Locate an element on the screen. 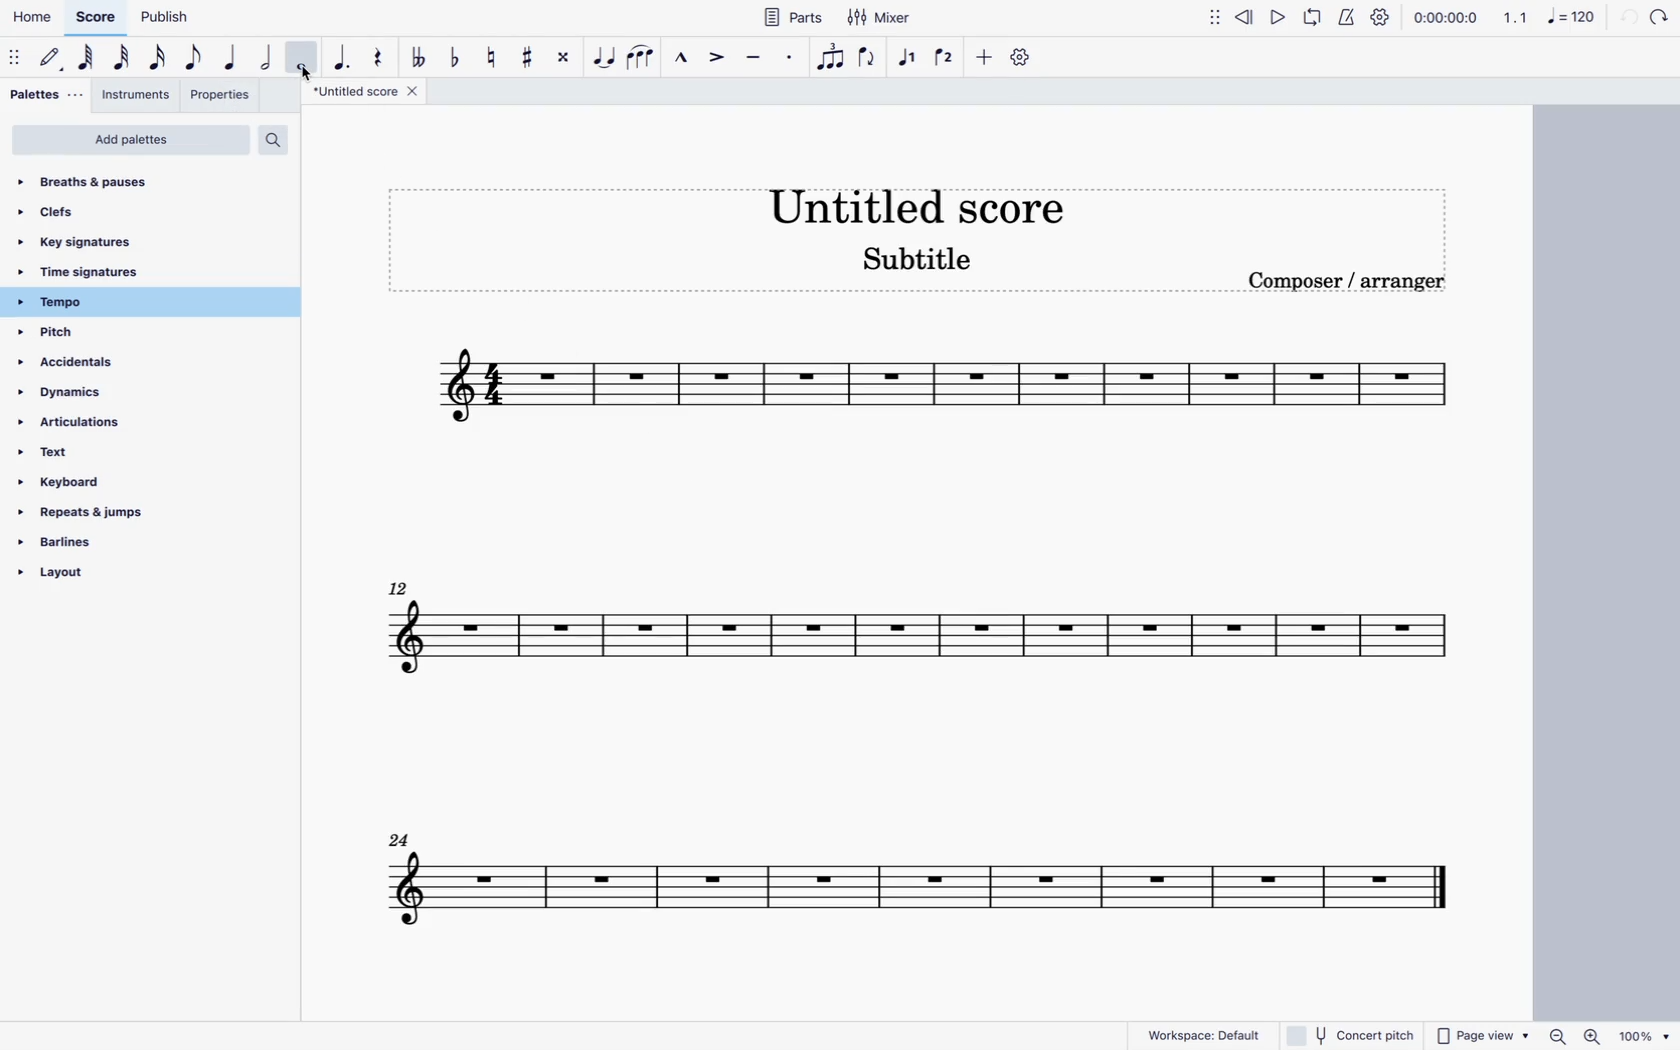  clefs is located at coordinates (135, 216).